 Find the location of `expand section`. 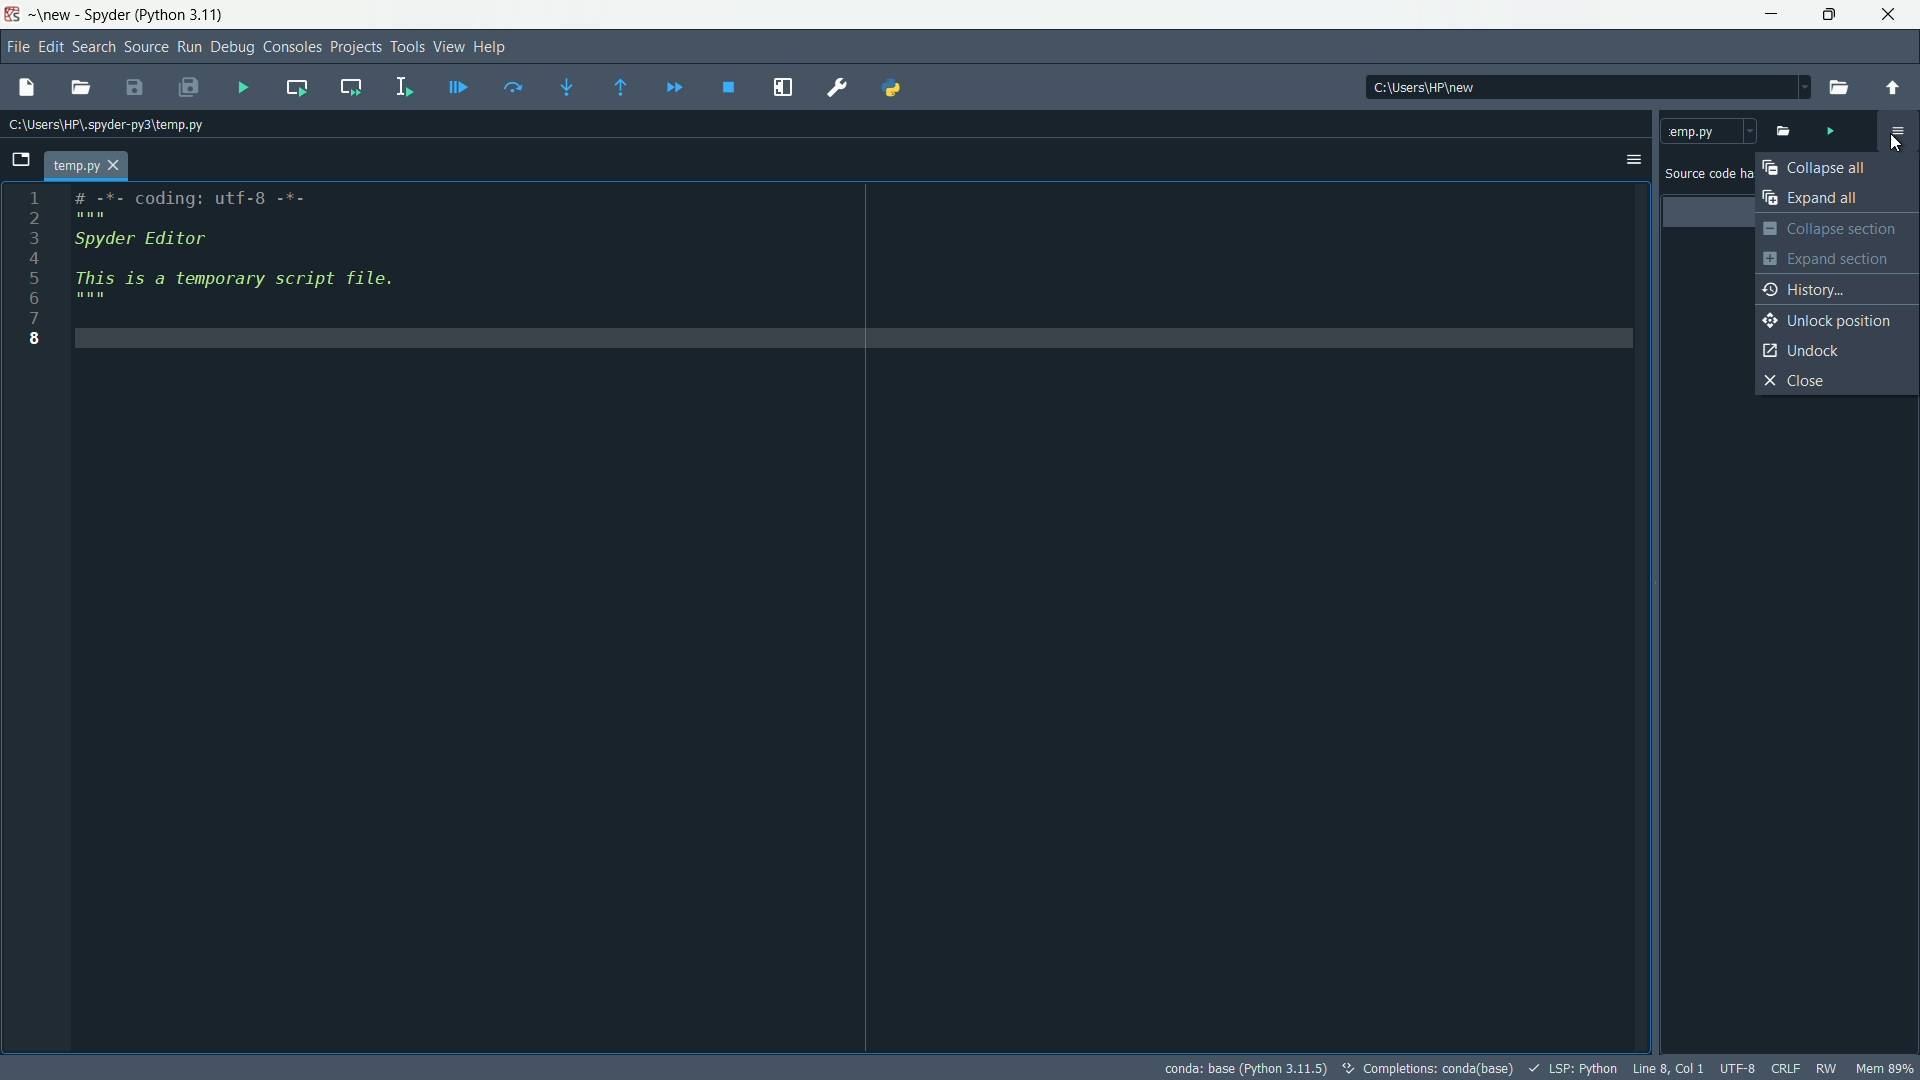

expand section is located at coordinates (1837, 258).